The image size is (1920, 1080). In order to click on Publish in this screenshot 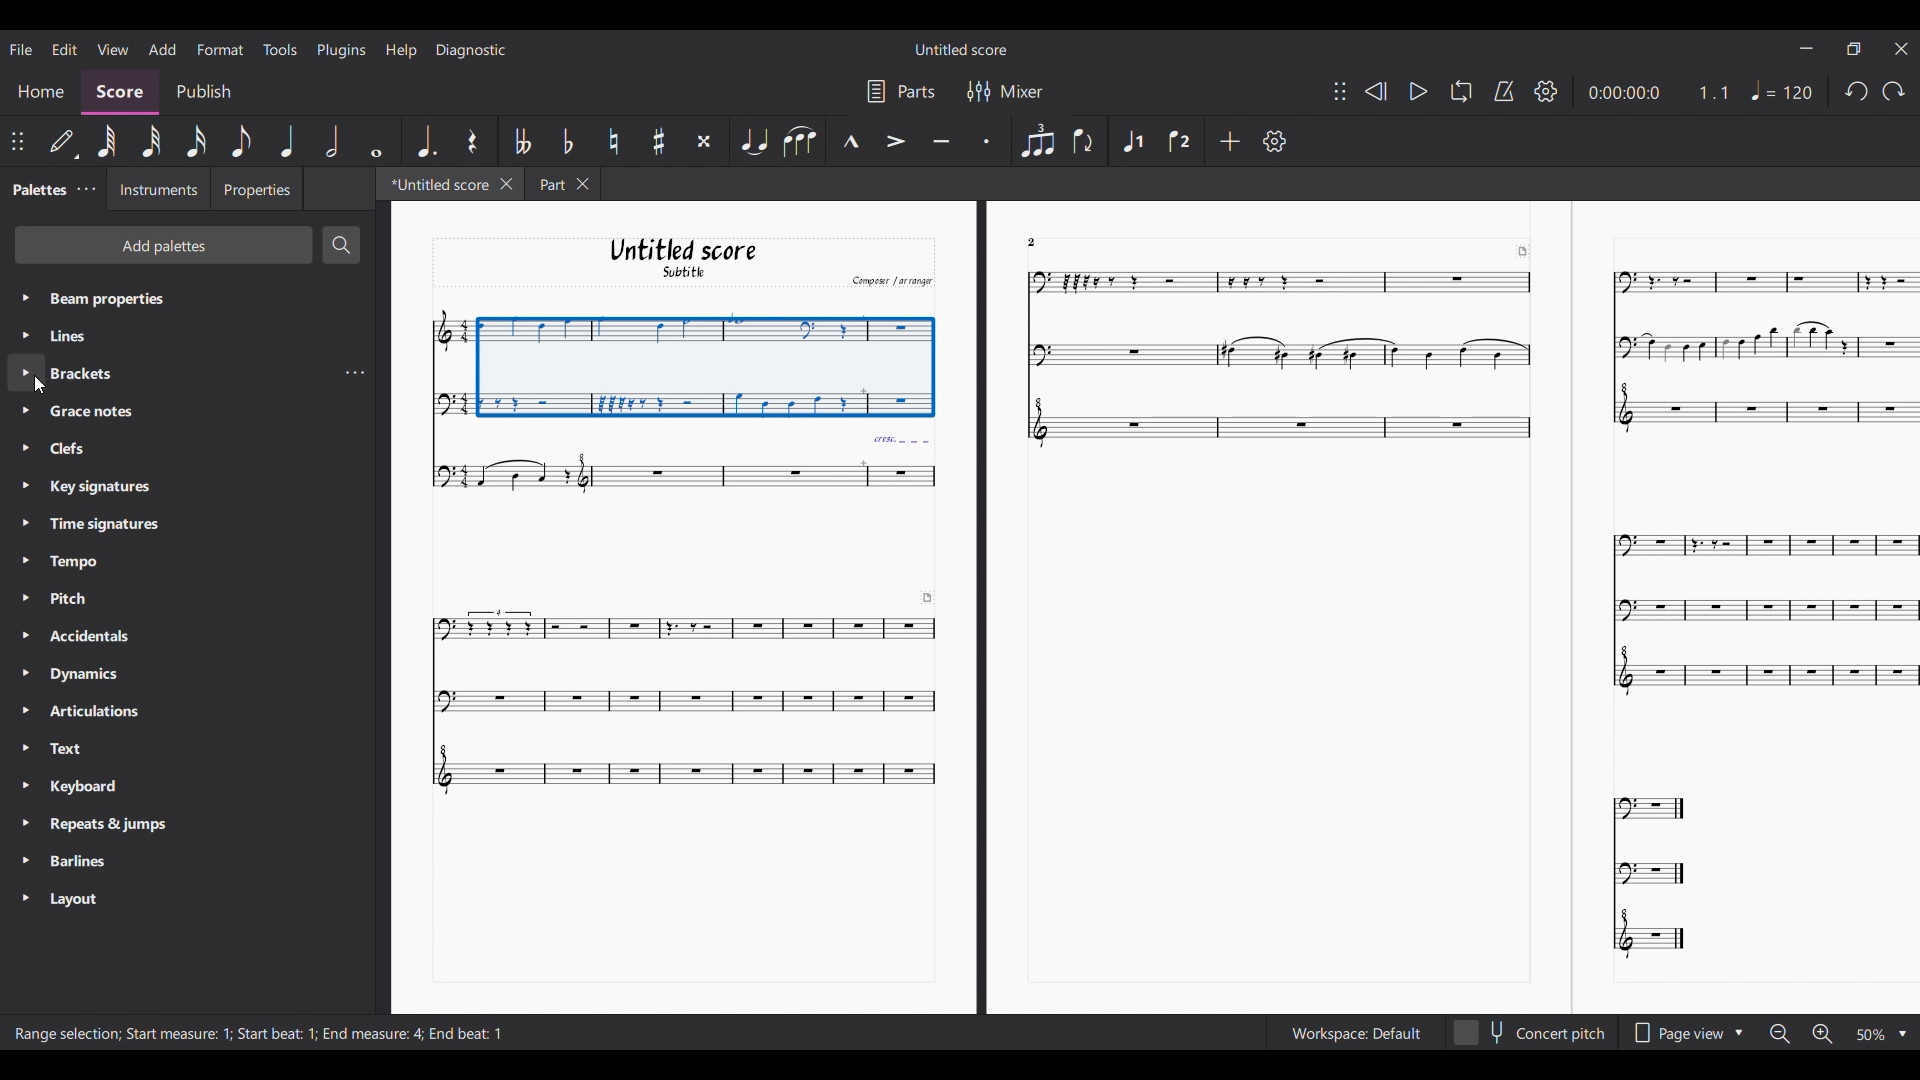, I will do `click(202, 91)`.